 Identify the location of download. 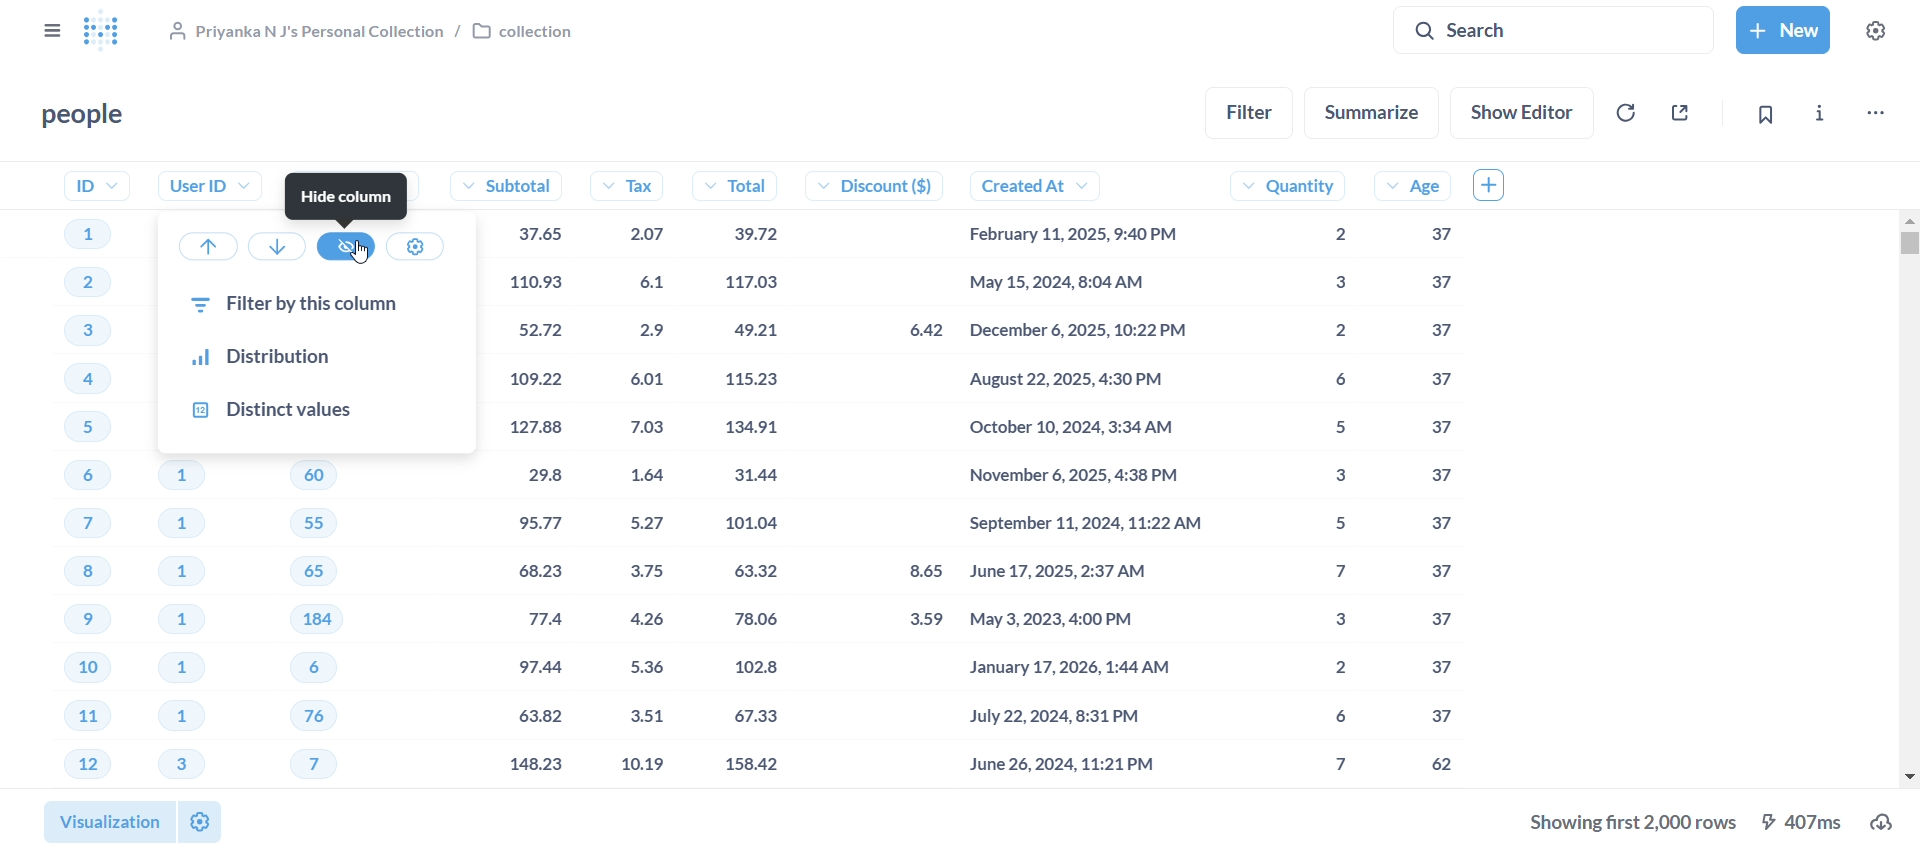
(1704, 821).